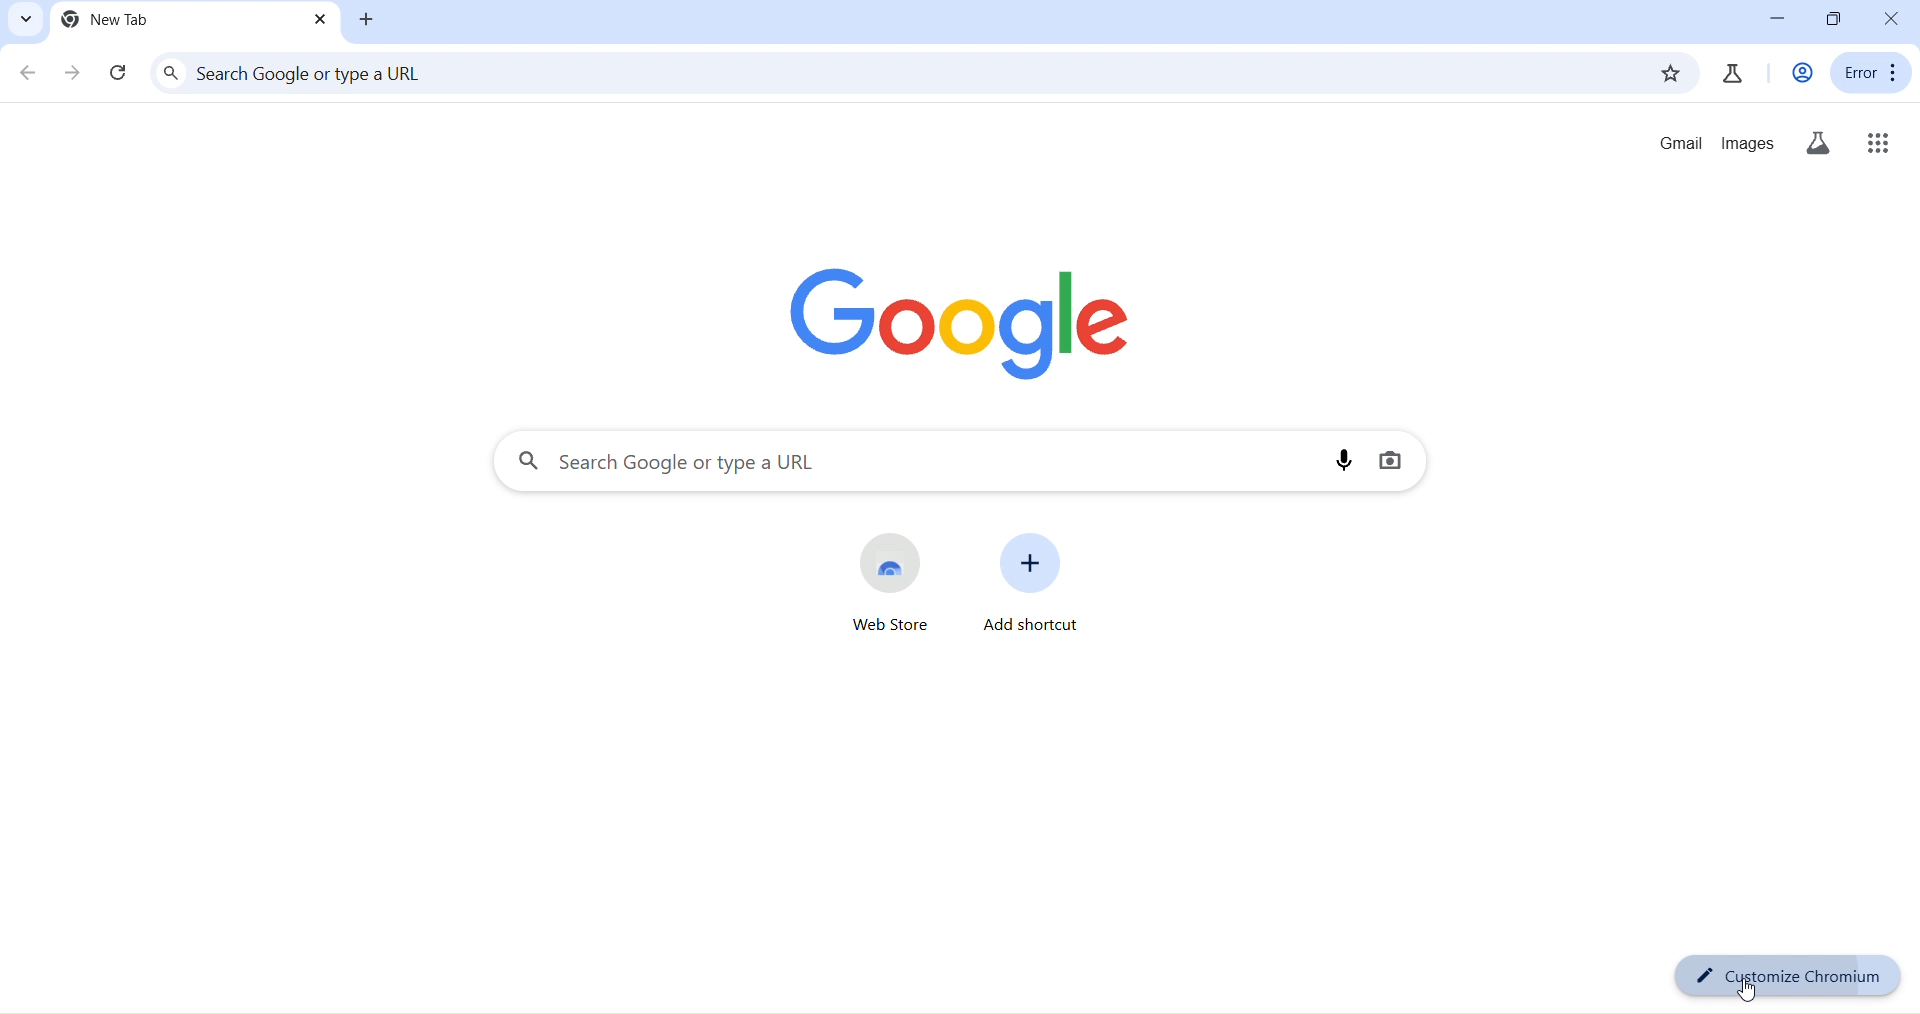 Image resolution: width=1920 pixels, height=1014 pixels. Describe the element at coordinates (1802, 74) in the screenshot. I see `account` at that location.